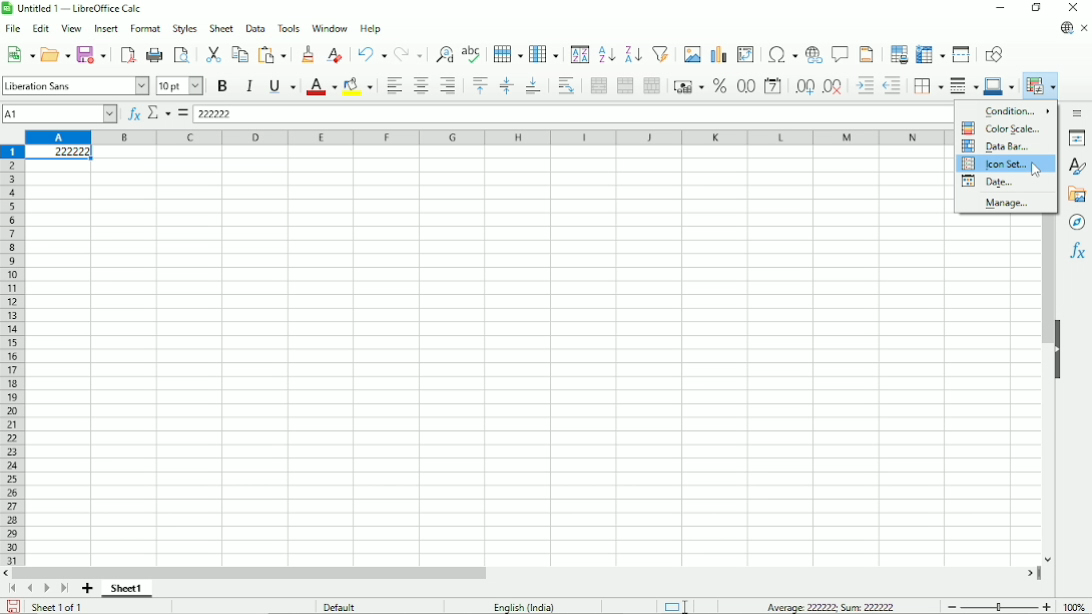 The height and width of the screenshot is (614, 1092). Describe the element at coordinates (56, 54) in the screenshot. I see `Open` at that location.